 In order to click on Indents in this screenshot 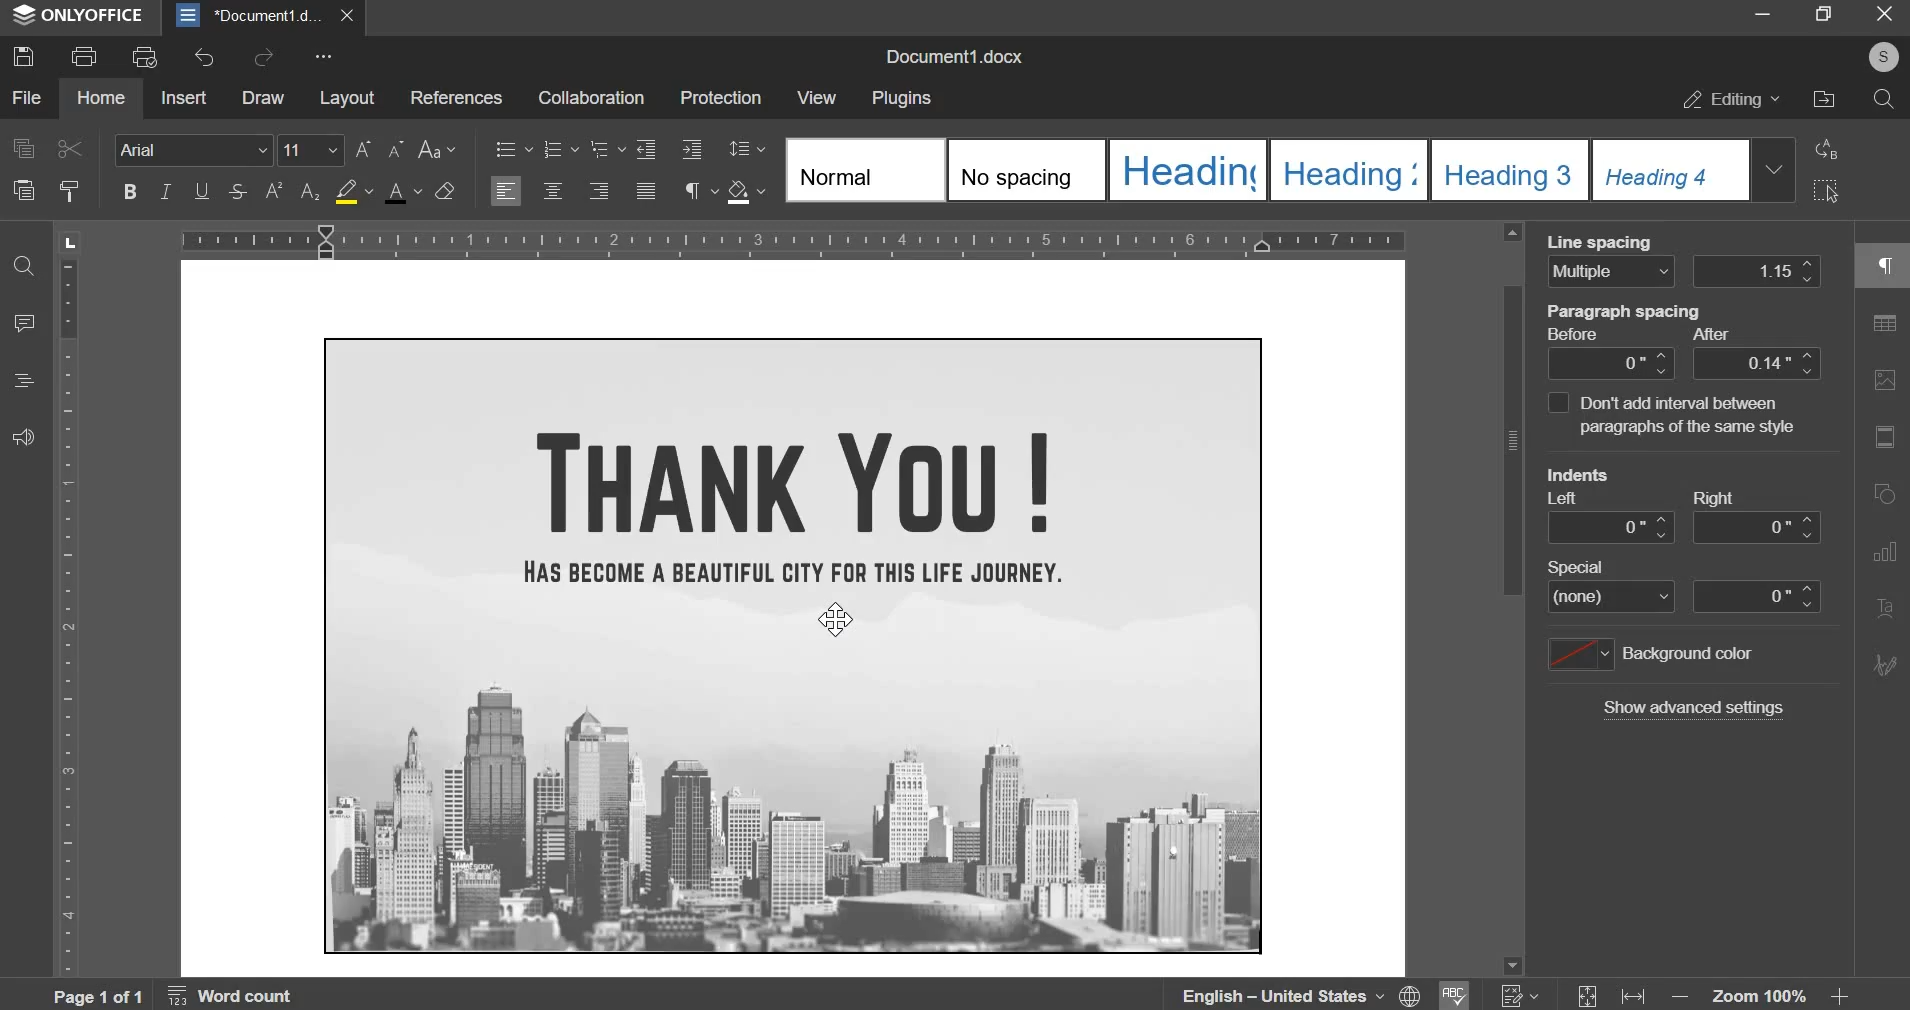, I will do `click(1587, 474)`.